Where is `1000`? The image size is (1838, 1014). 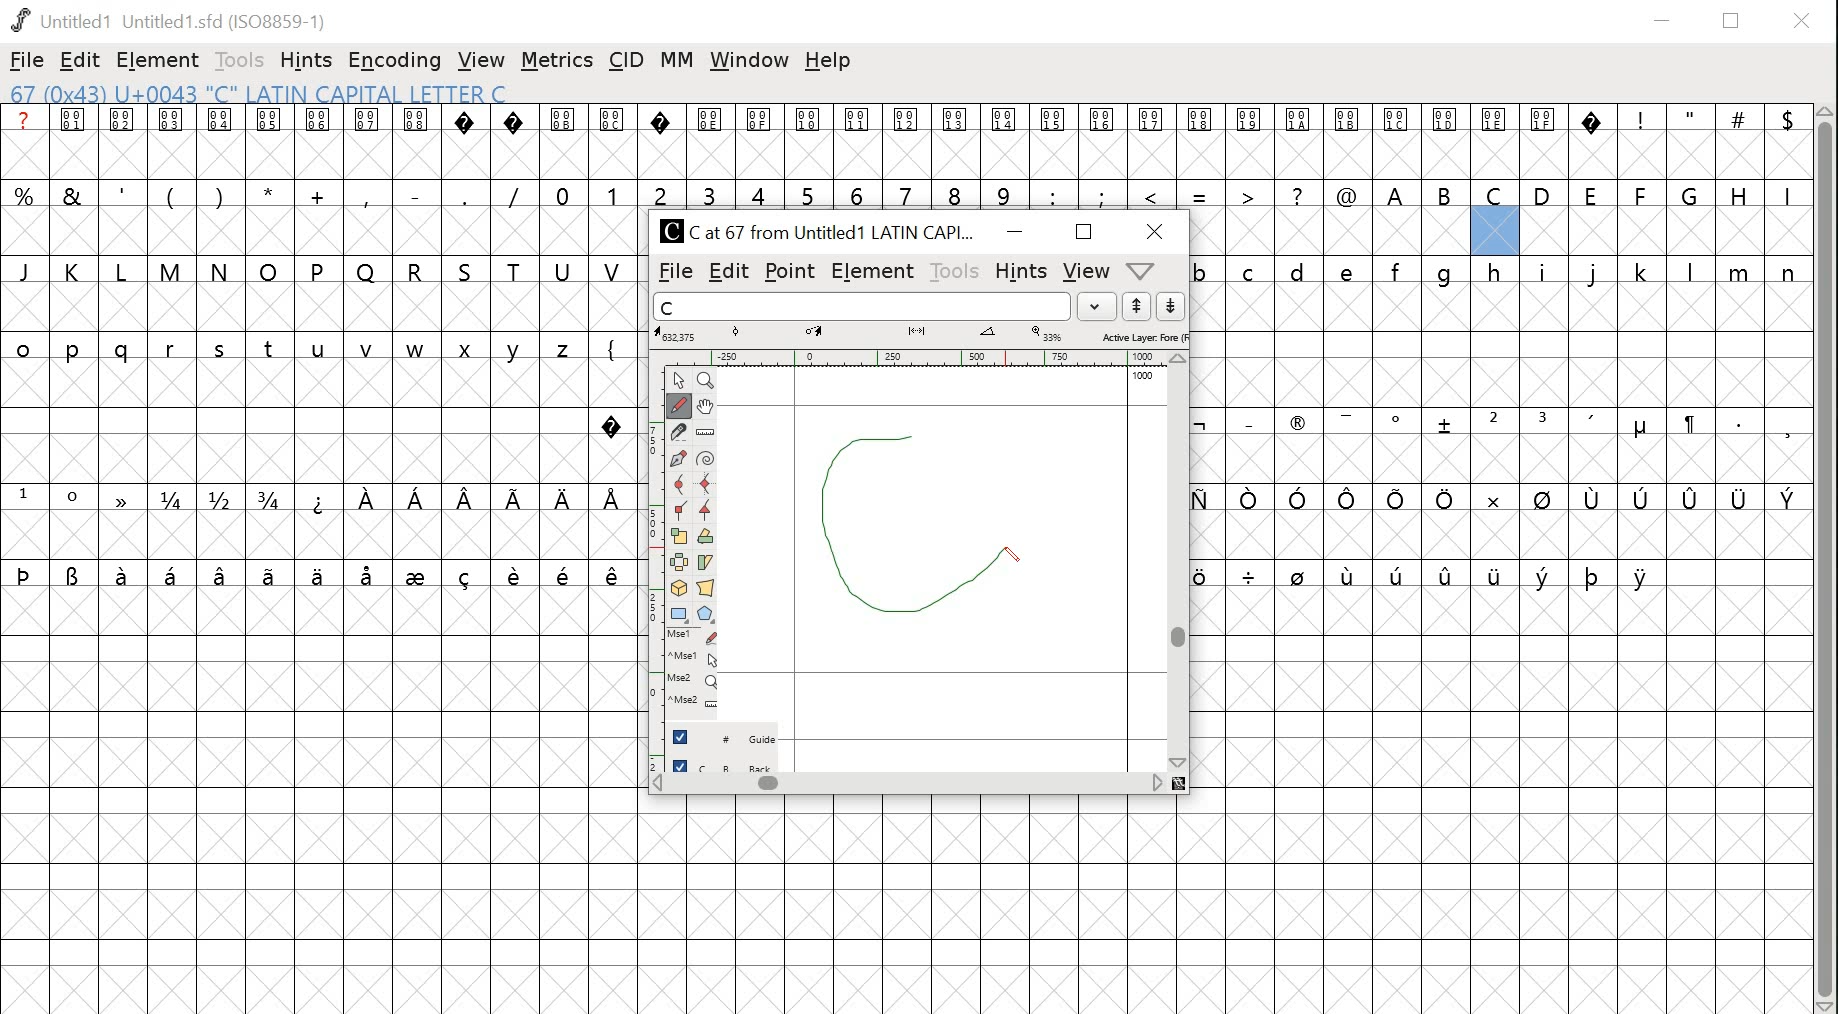
1000 is located at coordinates (1142, 377).